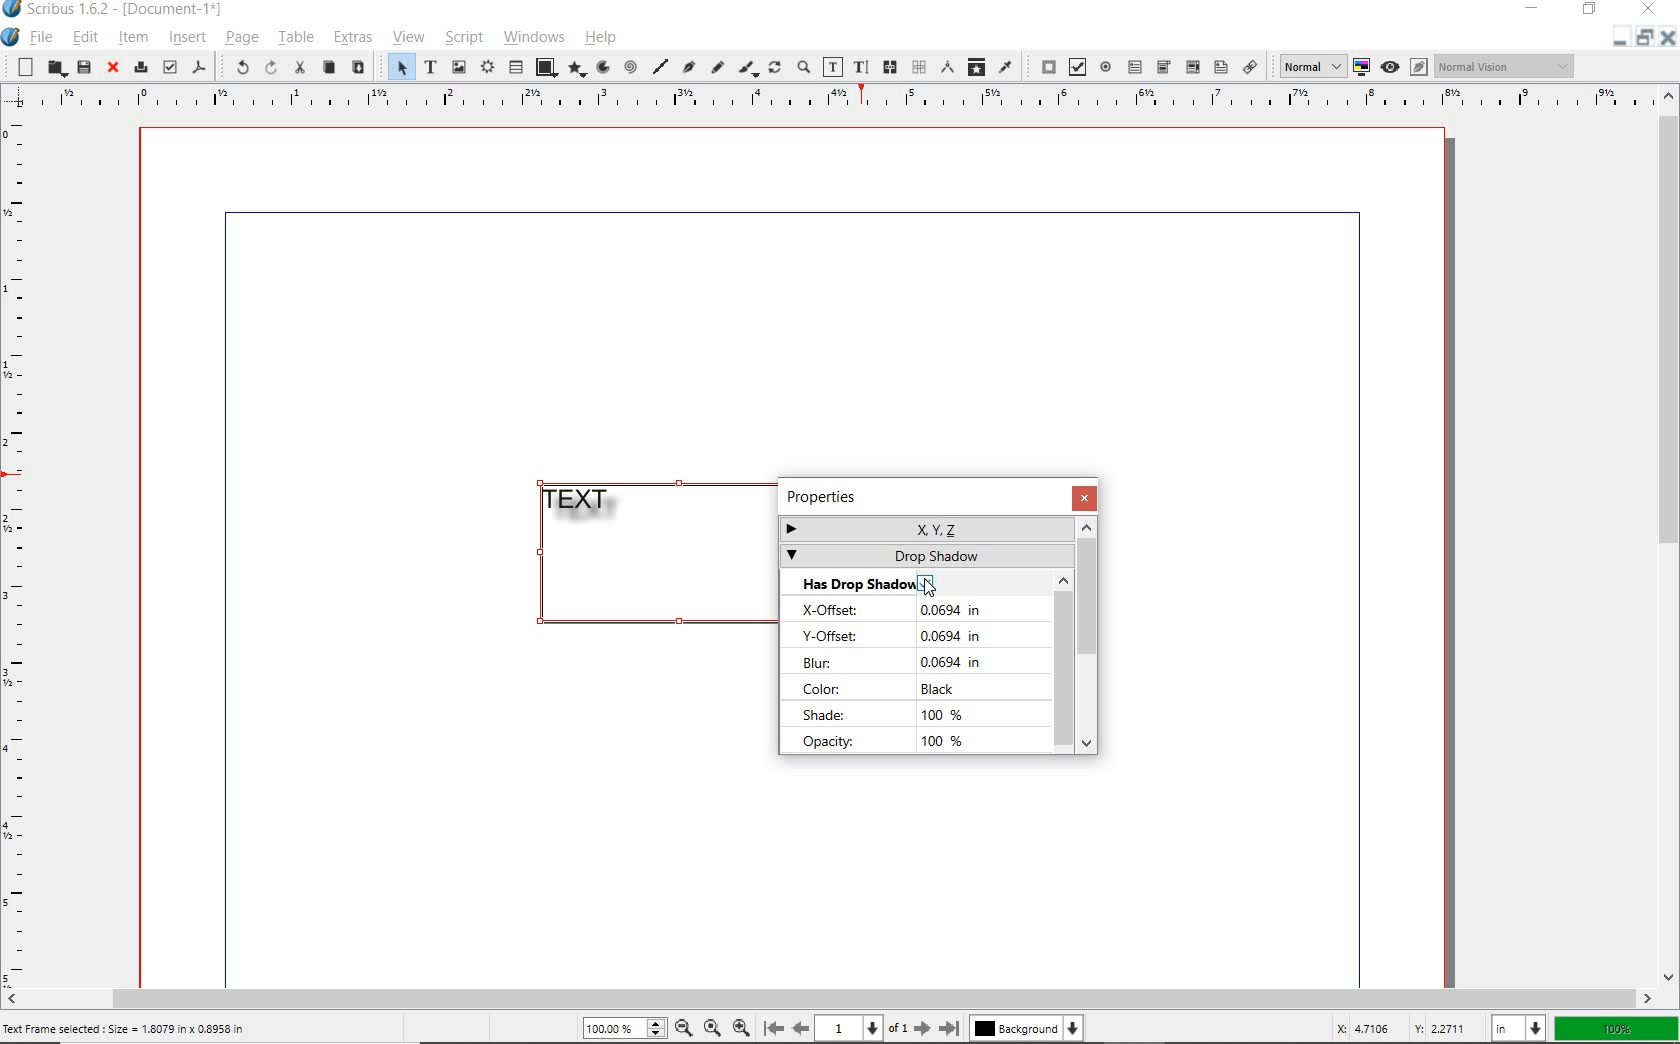  What do you see at coordinates (399, 67) in the screenshot?
I see `select item` at bounding box center [399, 67].